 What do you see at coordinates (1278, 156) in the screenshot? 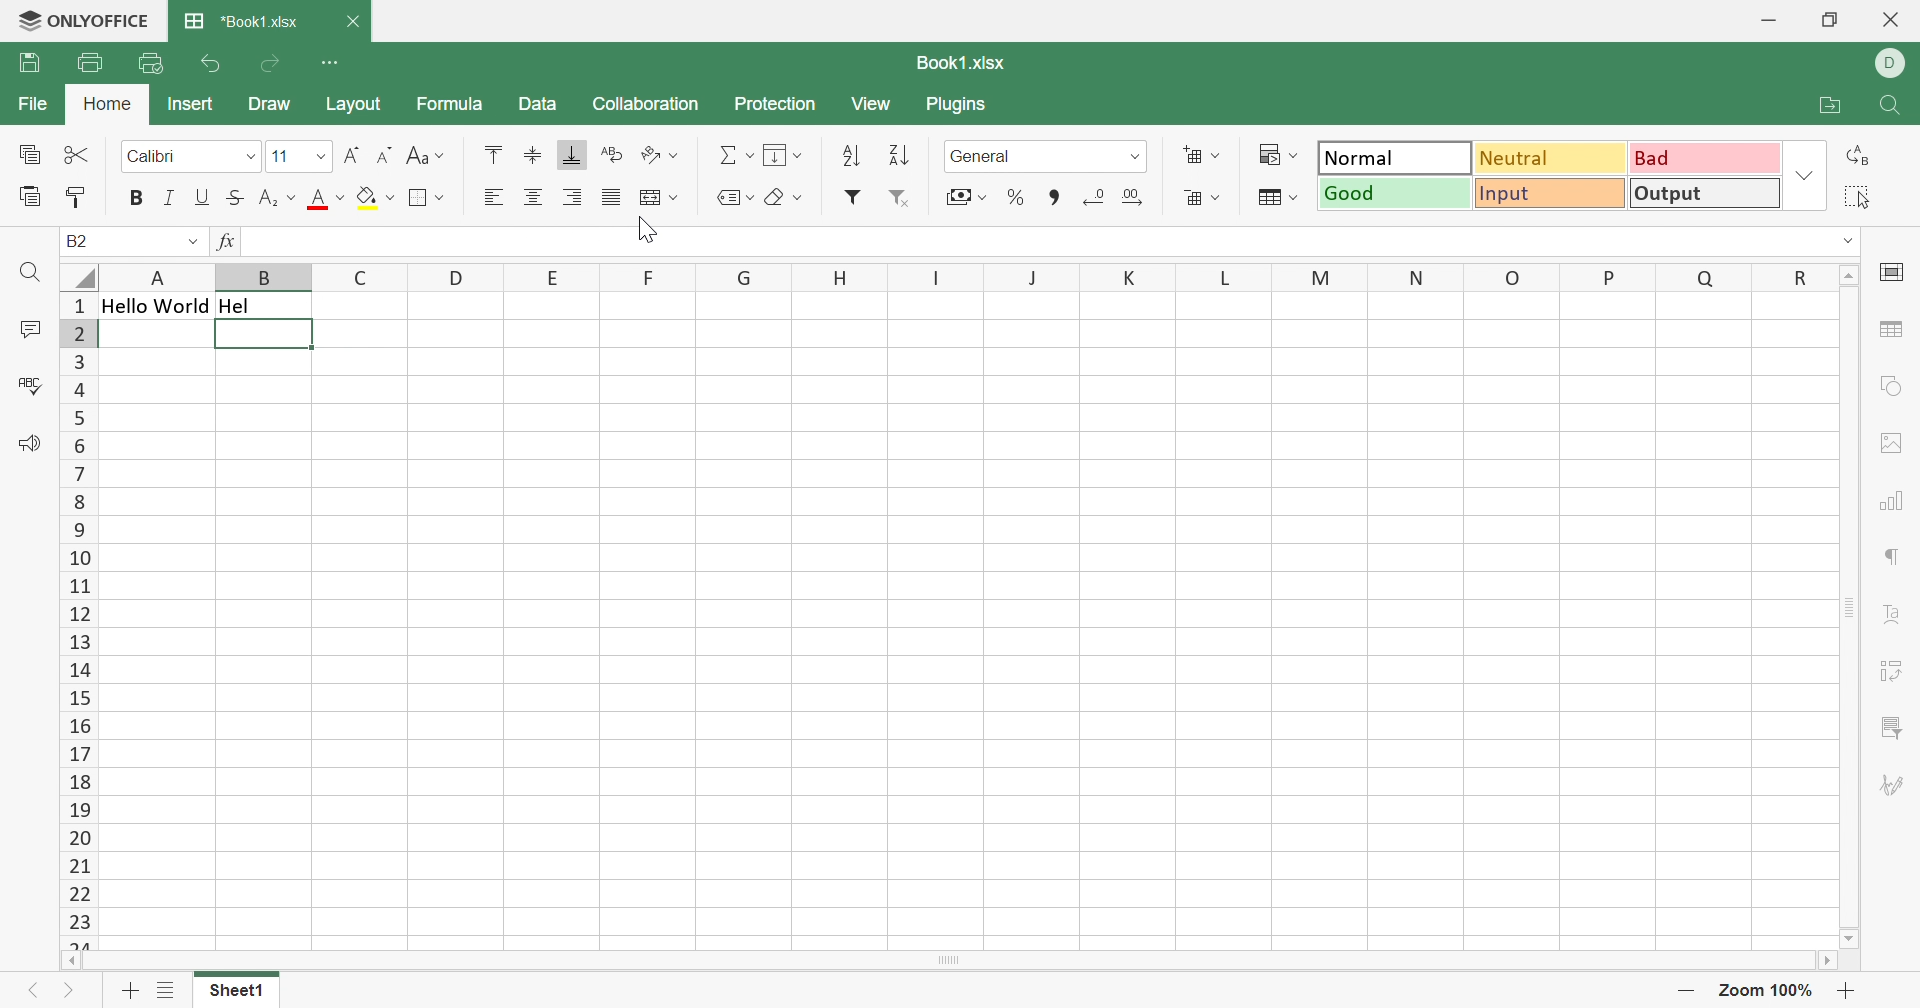
I see `Conditional formatting` at bounding box center [1278, 156].